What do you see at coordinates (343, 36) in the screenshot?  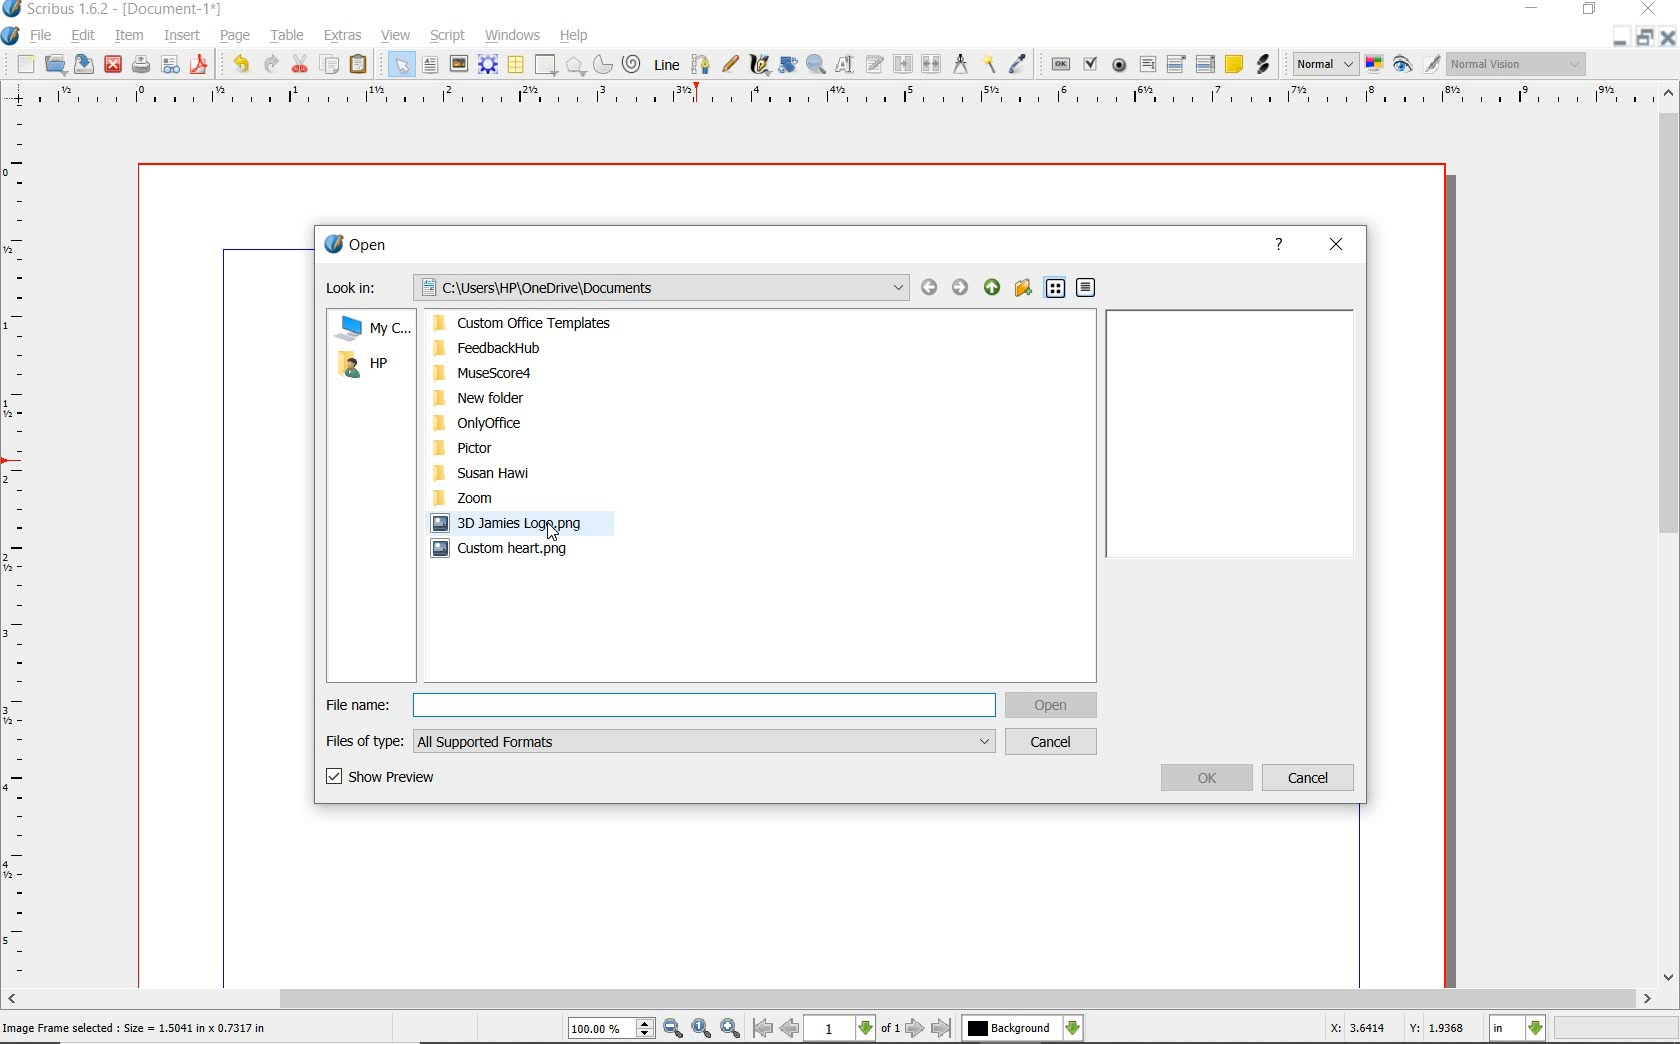 I see `extras` at bounding box center [343, 36].